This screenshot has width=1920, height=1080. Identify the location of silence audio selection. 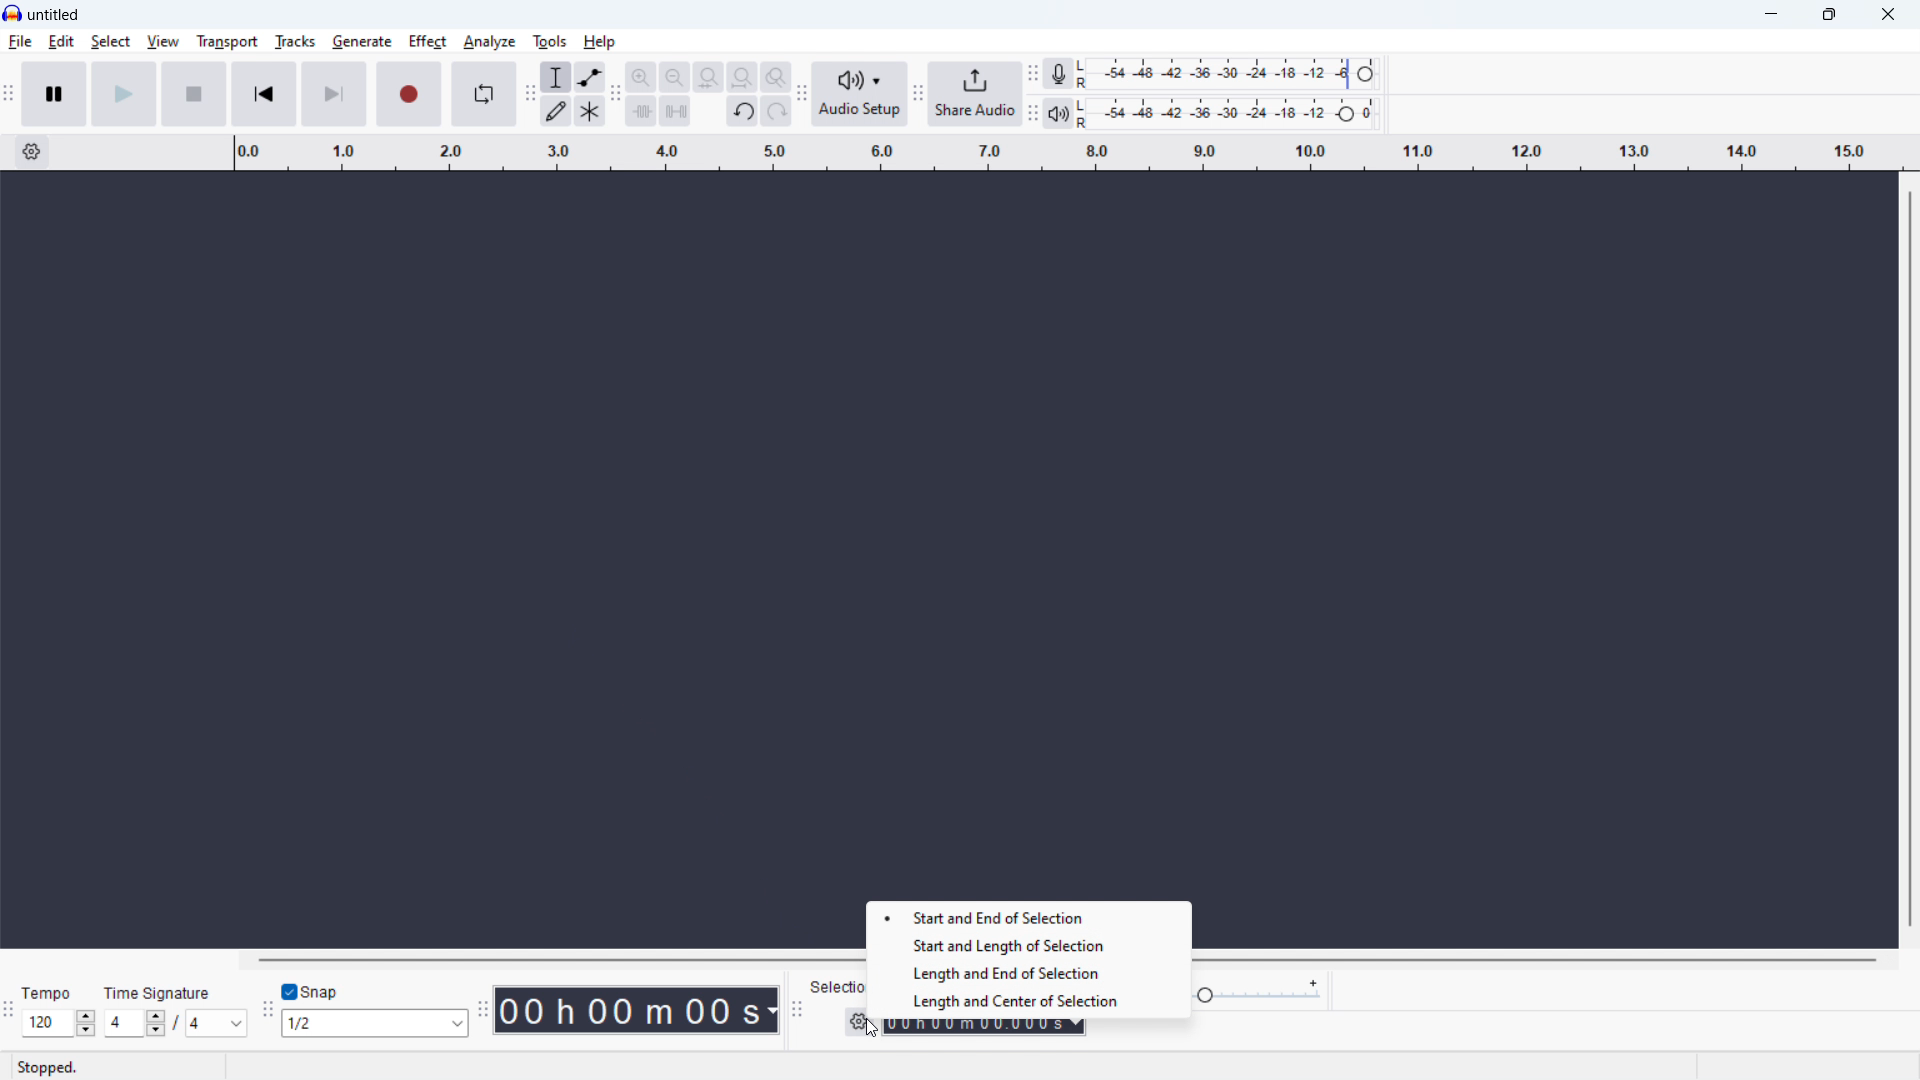
(676, 111).